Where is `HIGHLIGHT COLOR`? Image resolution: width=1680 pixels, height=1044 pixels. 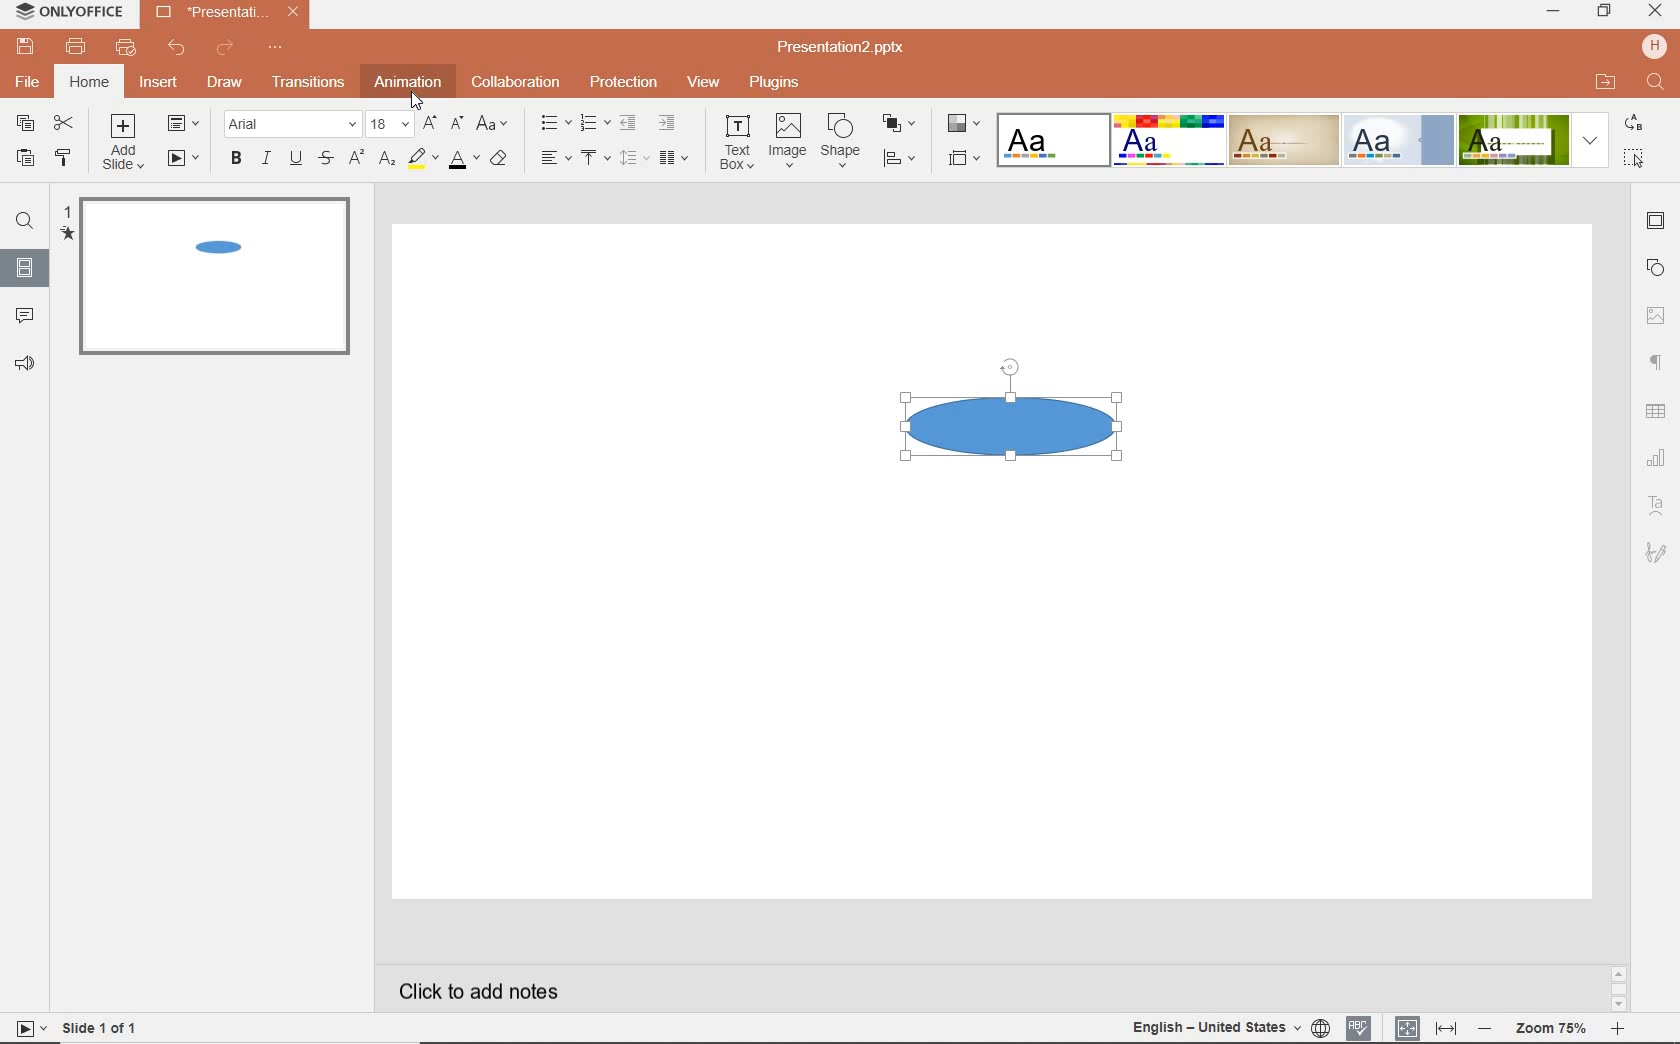 HIGHLIGHT COLOR is located at coordinates (423, 158).